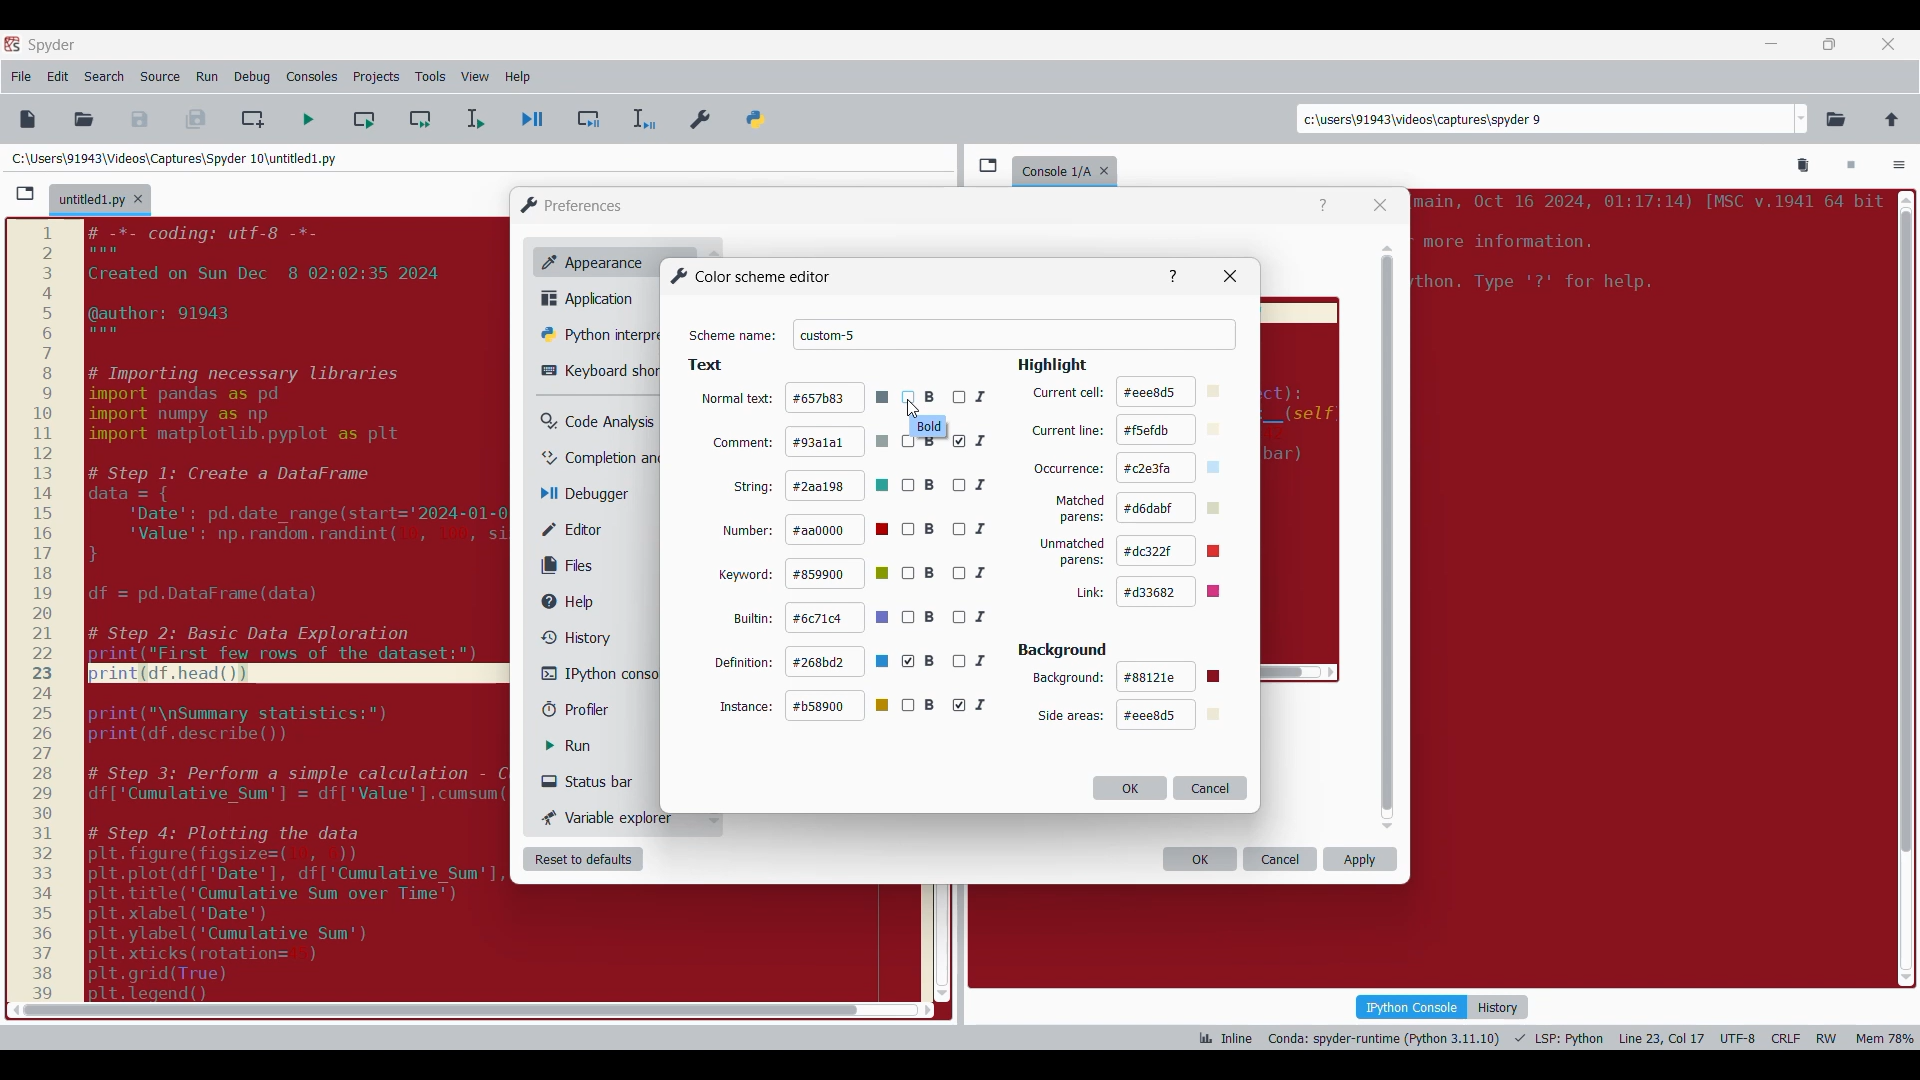 Image resolution: width=1920 pixels, height=1080 pixels. What do you see at coordinates (749, 276) in the screenshot?
I see `Title of current window` at bounding box center [749, 276].